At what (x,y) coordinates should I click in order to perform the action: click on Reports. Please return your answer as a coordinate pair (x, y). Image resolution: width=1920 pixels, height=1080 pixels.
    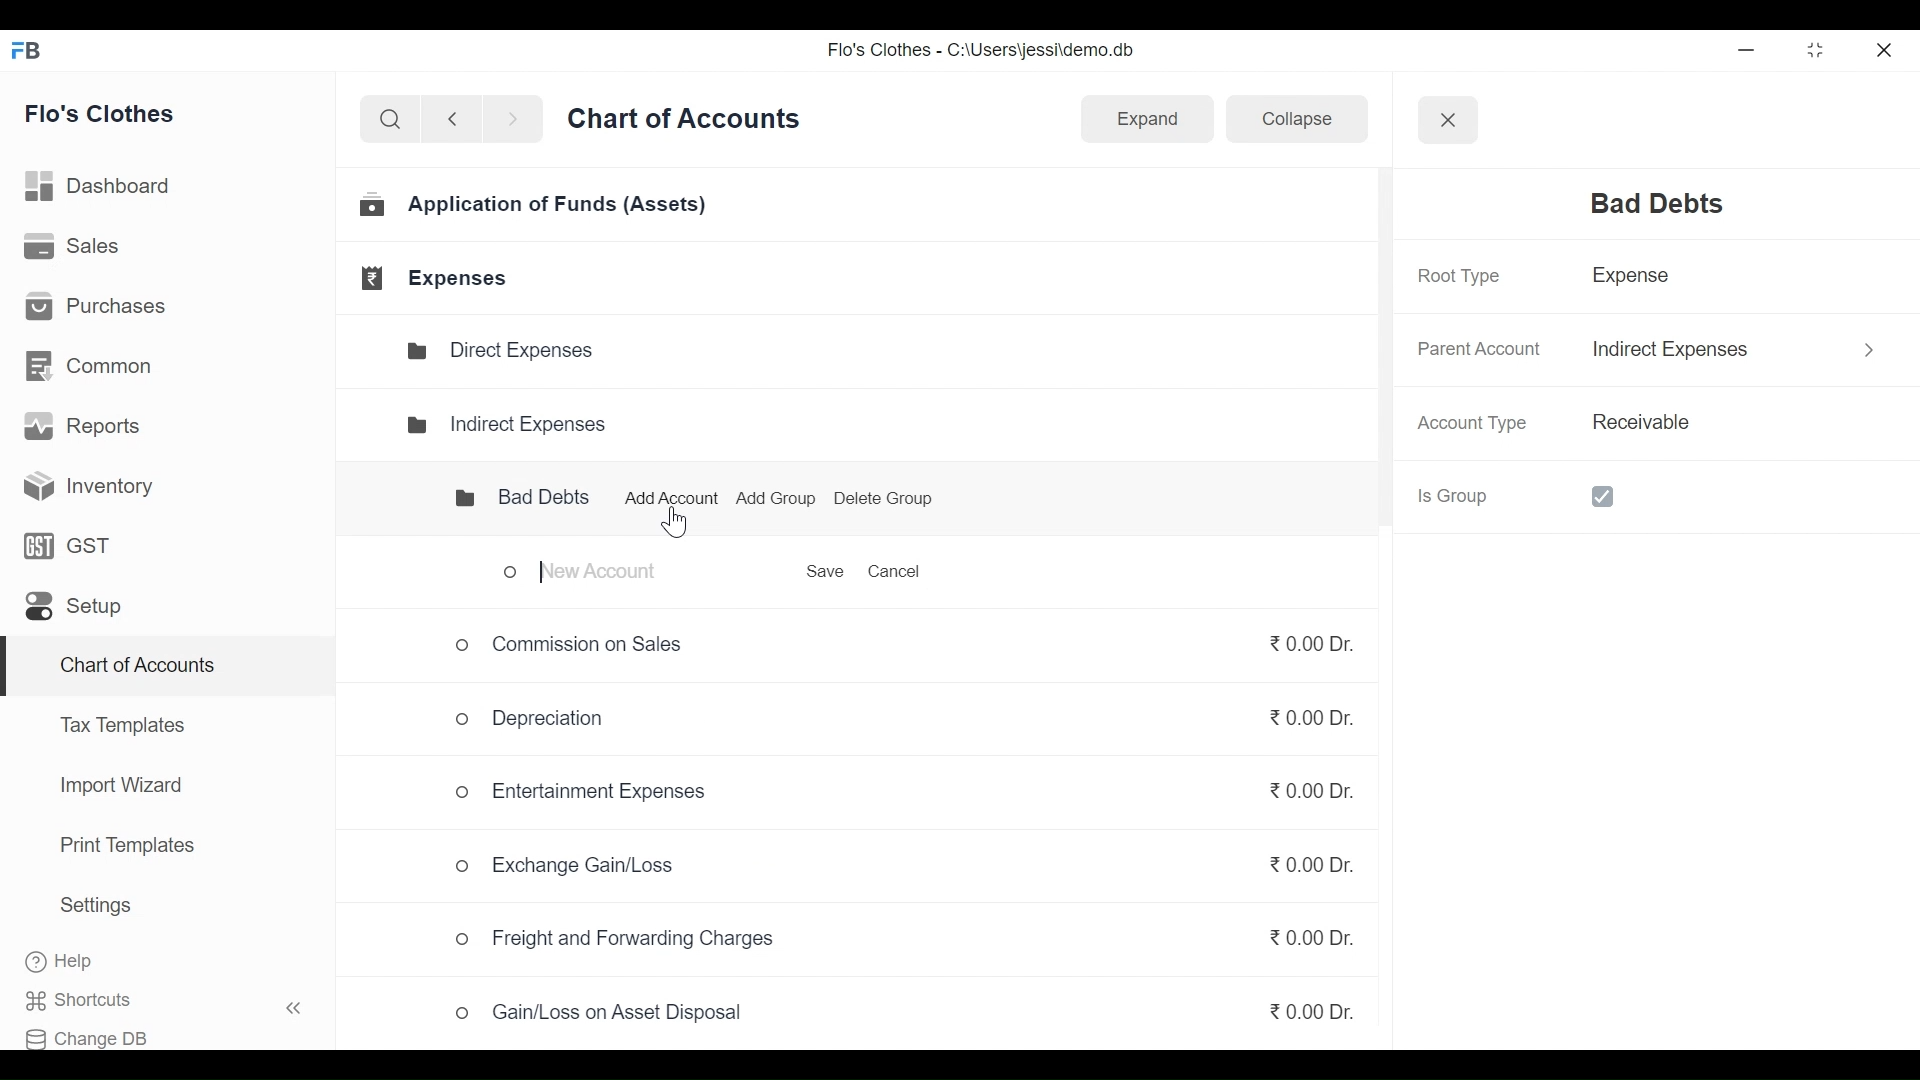
    Looking at the image, I should click on (86, 430).